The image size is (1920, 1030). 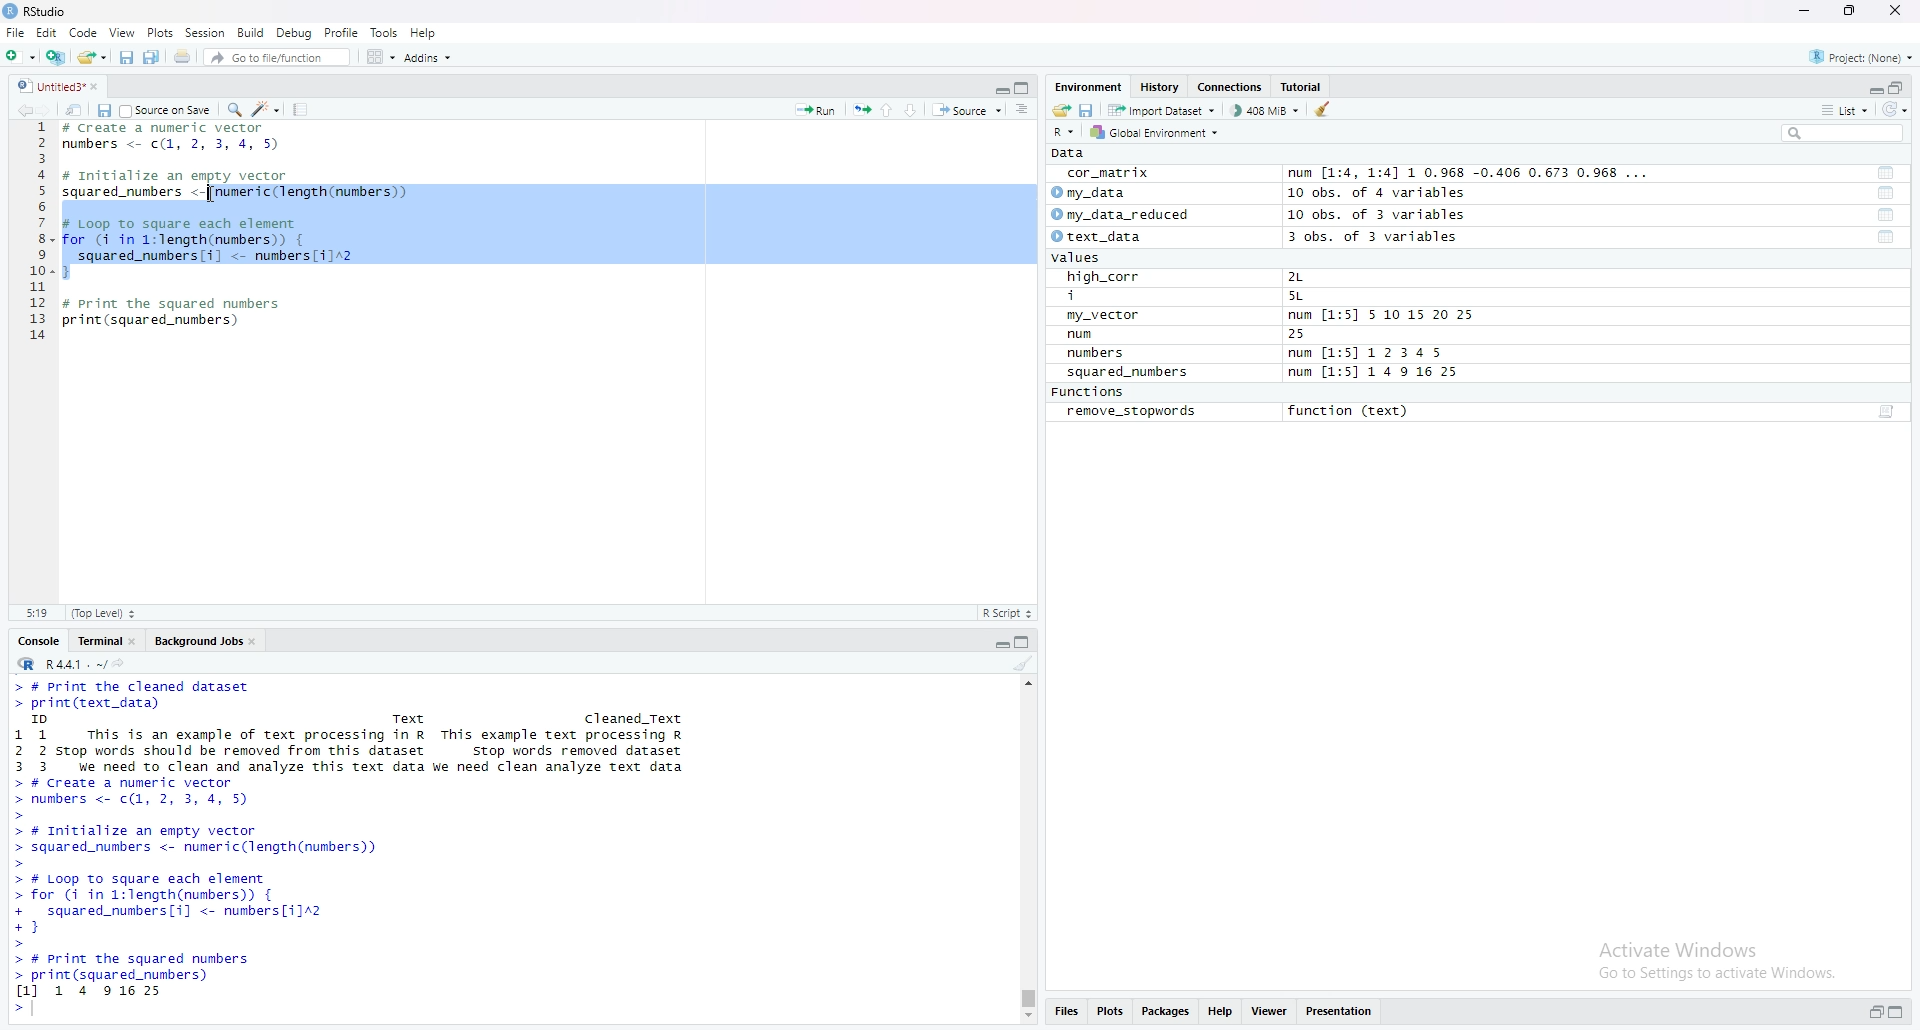 What do you see at coordinates (180, 55) in the screenshot?
I see `Print the current file` at bounding box center [180, 55].